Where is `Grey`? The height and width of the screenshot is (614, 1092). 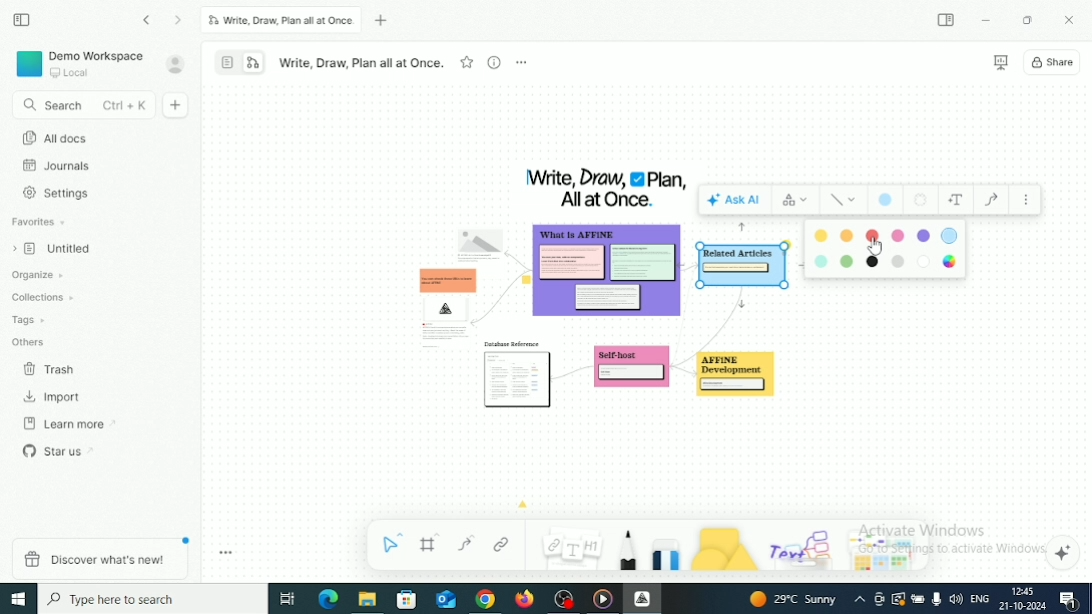
Grey is located at coordinates (898, 261).